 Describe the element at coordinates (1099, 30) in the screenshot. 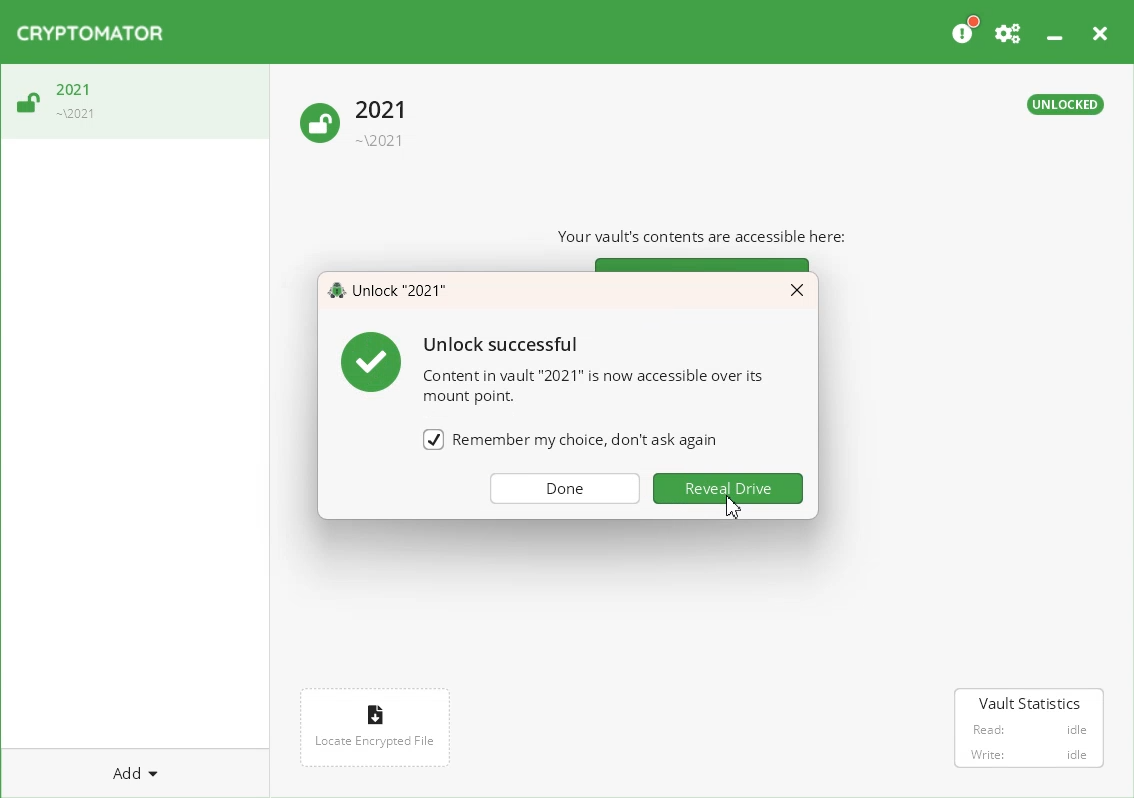

I see `Close` at that location.